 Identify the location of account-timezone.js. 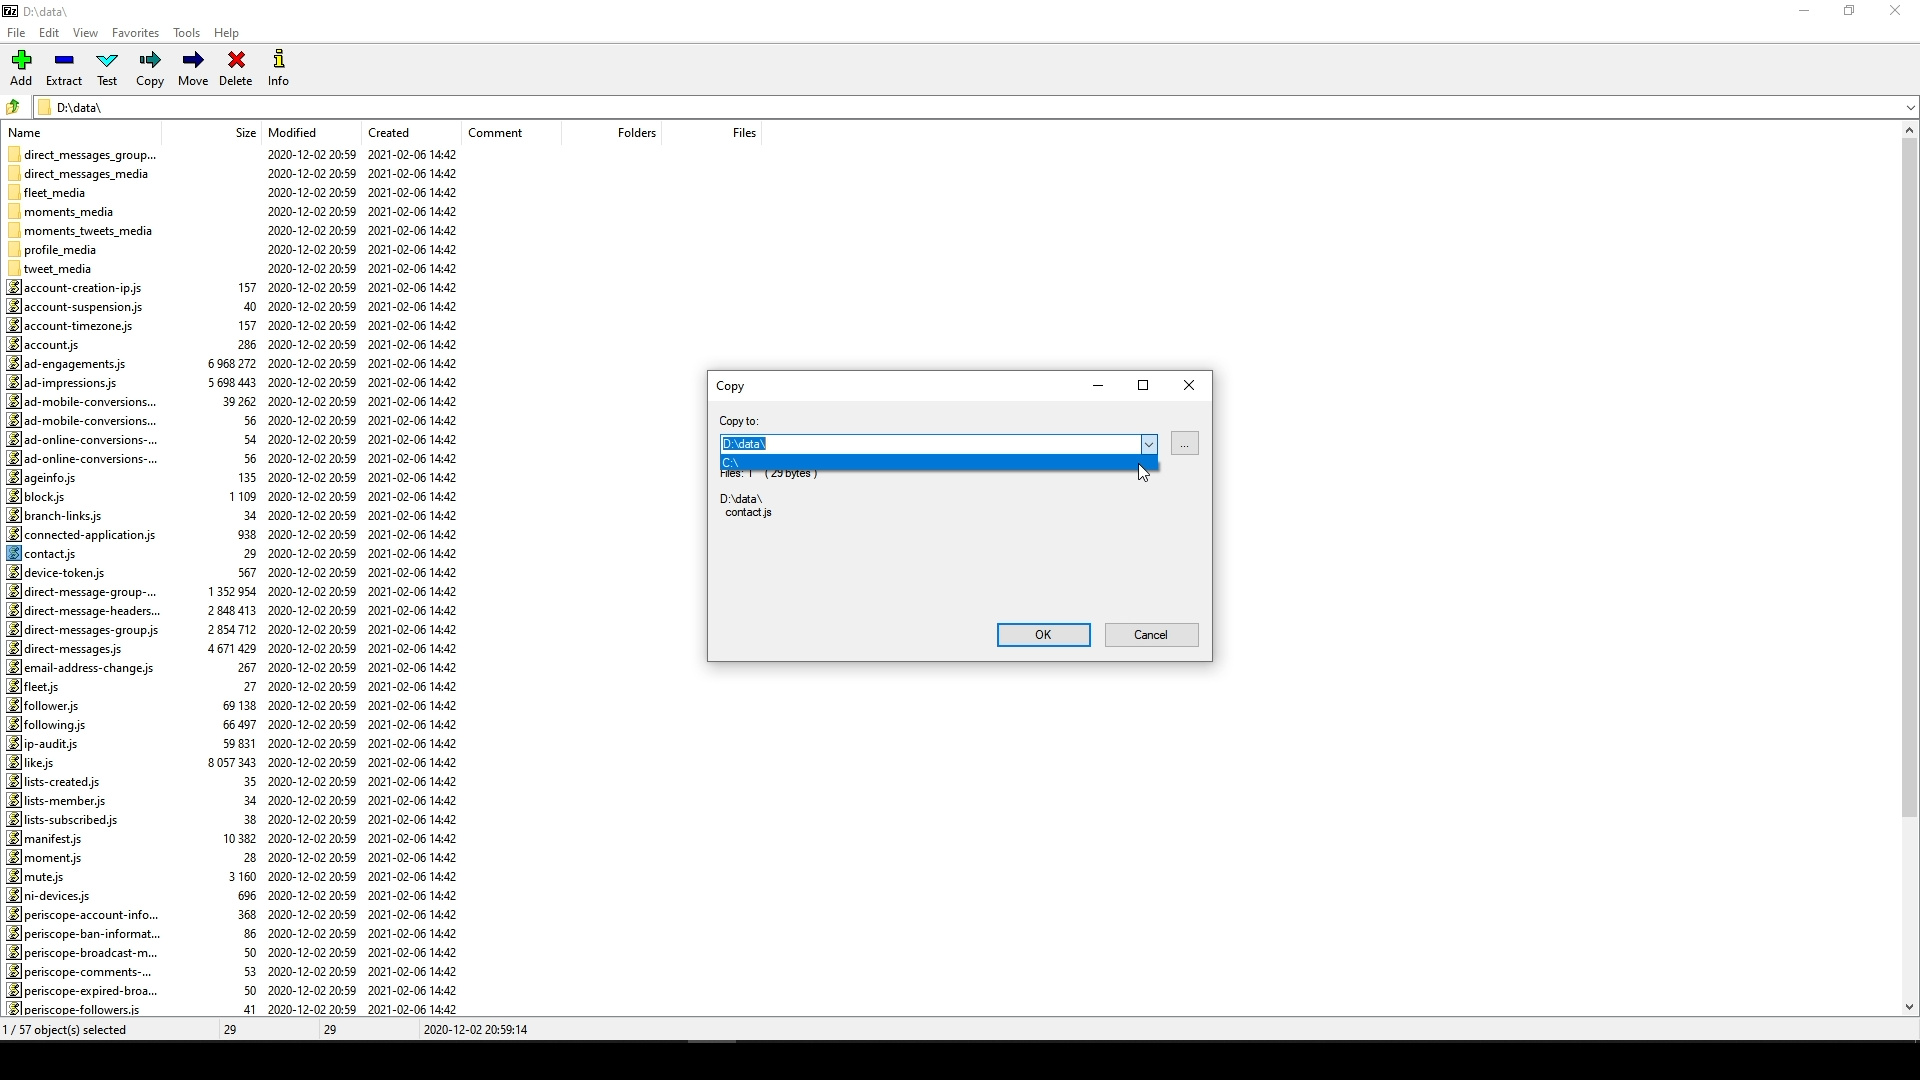
(71, 324).